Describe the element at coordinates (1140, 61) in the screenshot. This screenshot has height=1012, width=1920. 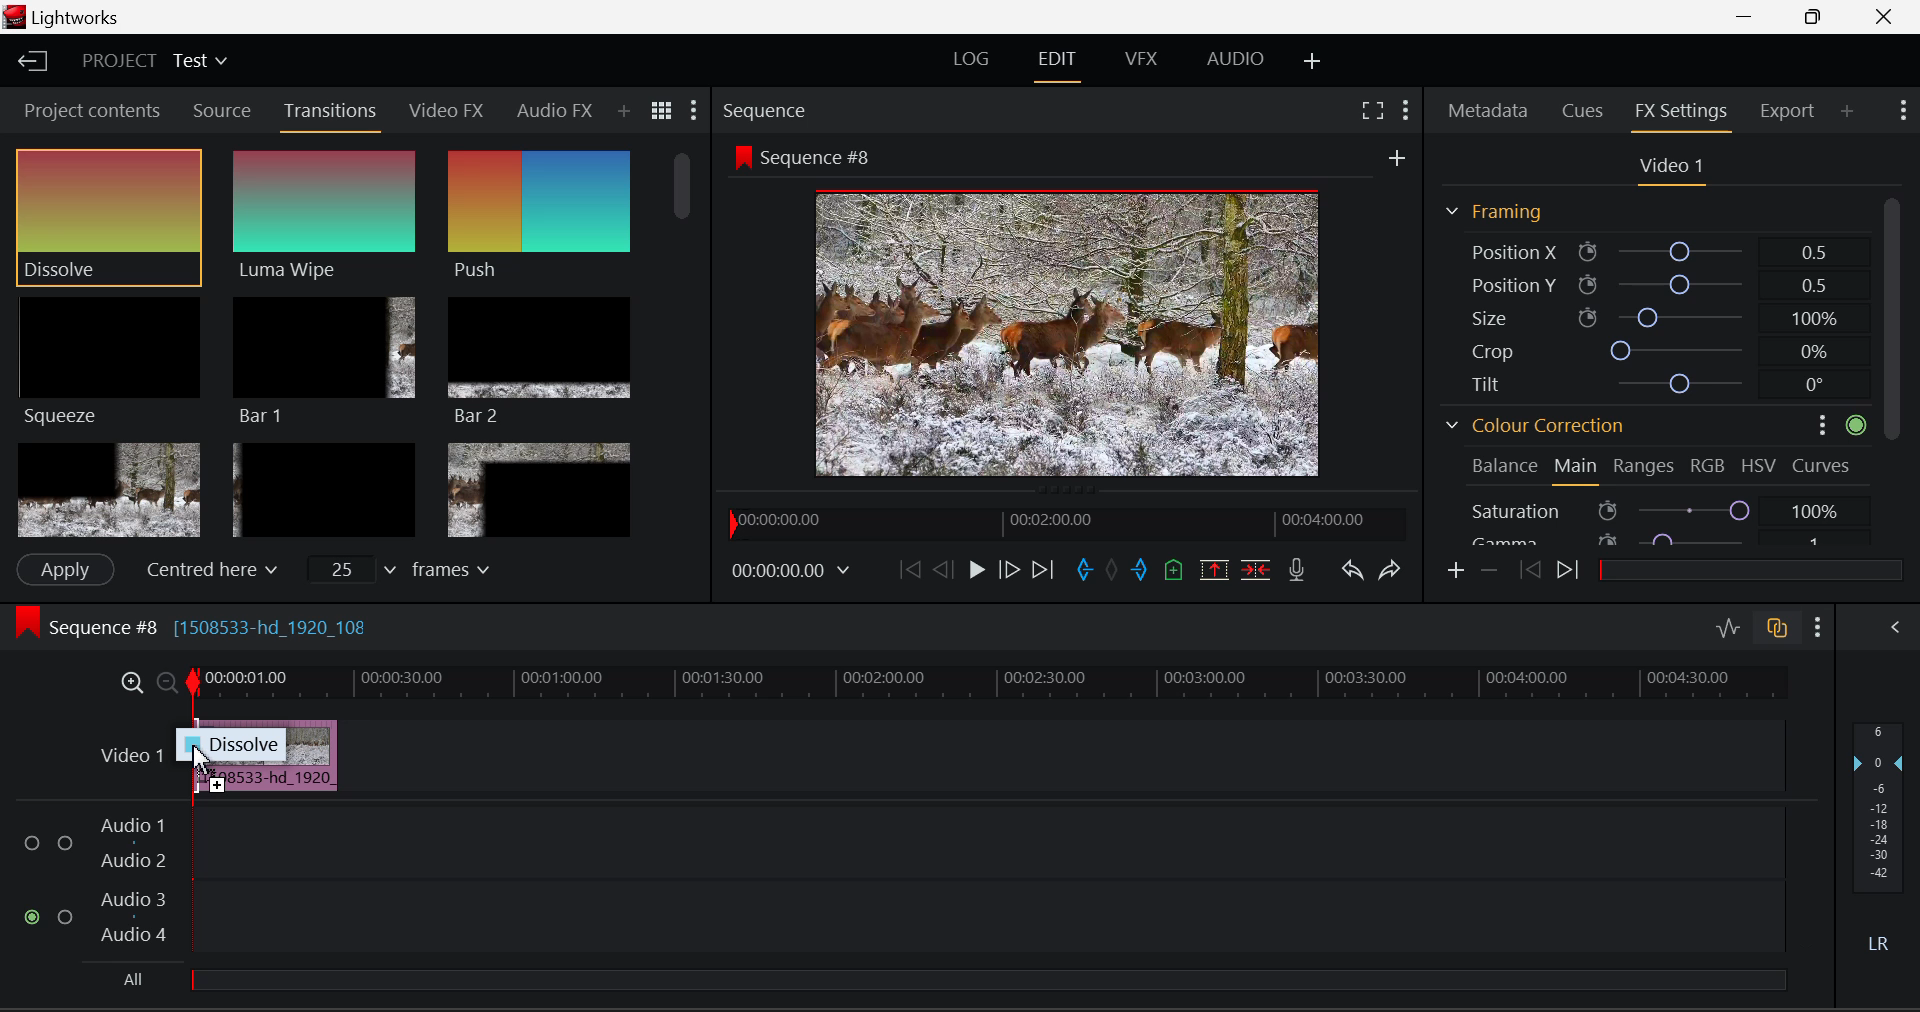
I see `VFX` at that location.